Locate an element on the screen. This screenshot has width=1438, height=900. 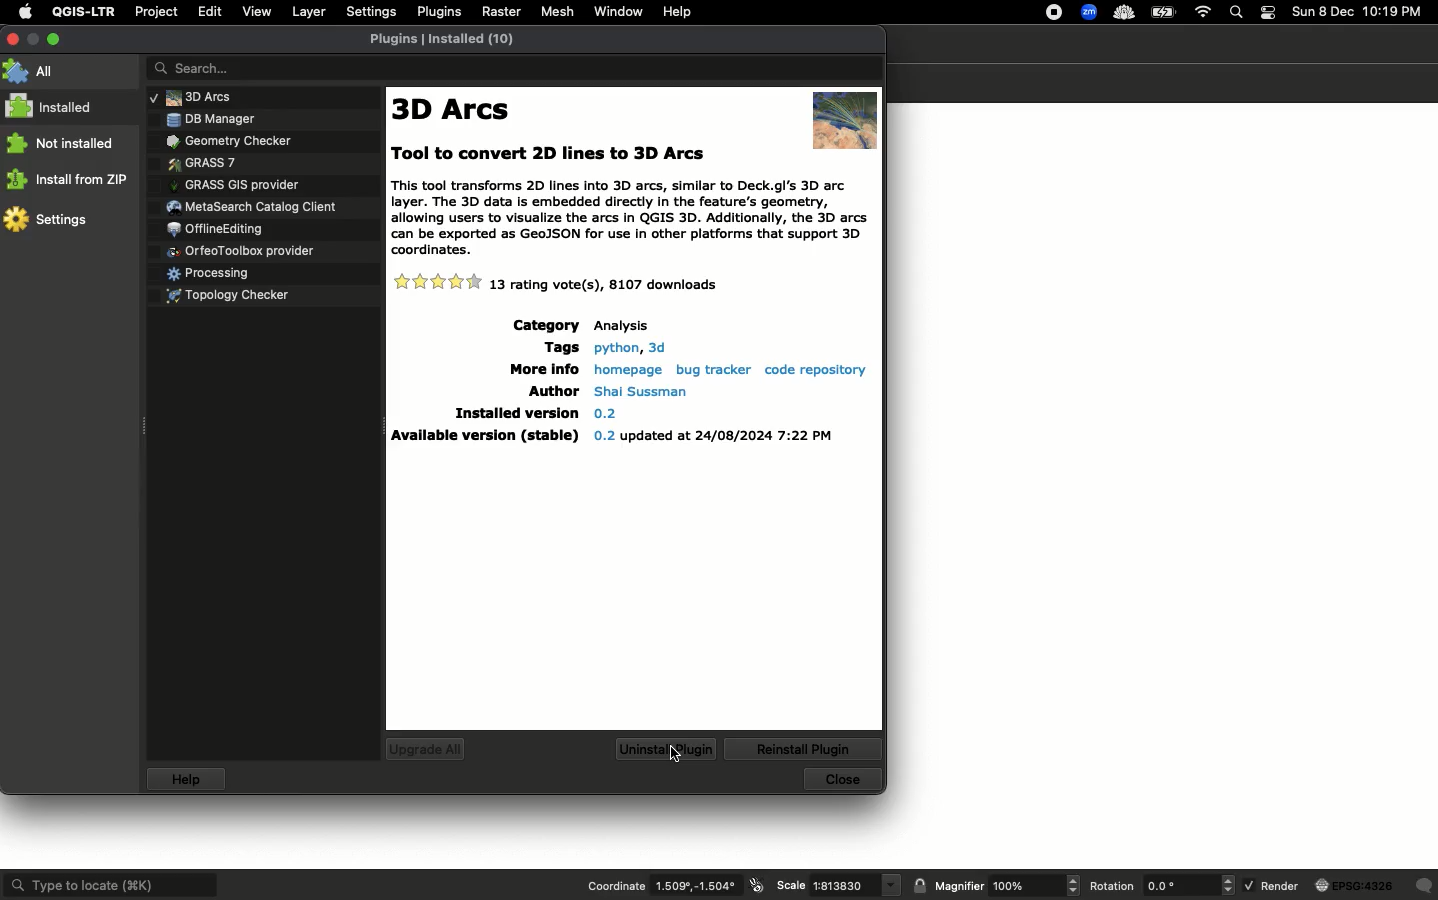
Help is located at coordinates (679, 10).